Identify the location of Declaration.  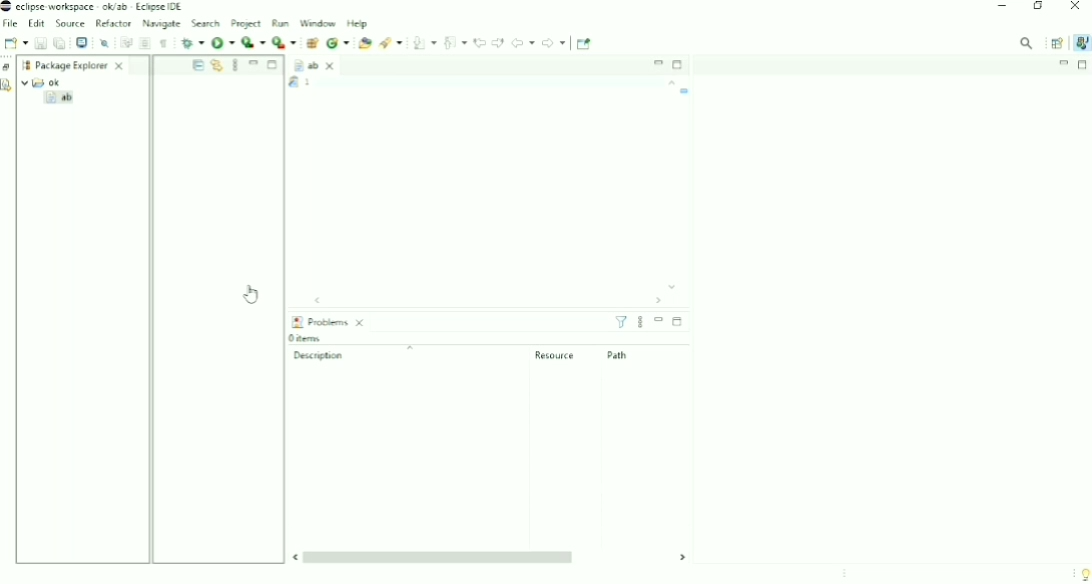
(9, 87).